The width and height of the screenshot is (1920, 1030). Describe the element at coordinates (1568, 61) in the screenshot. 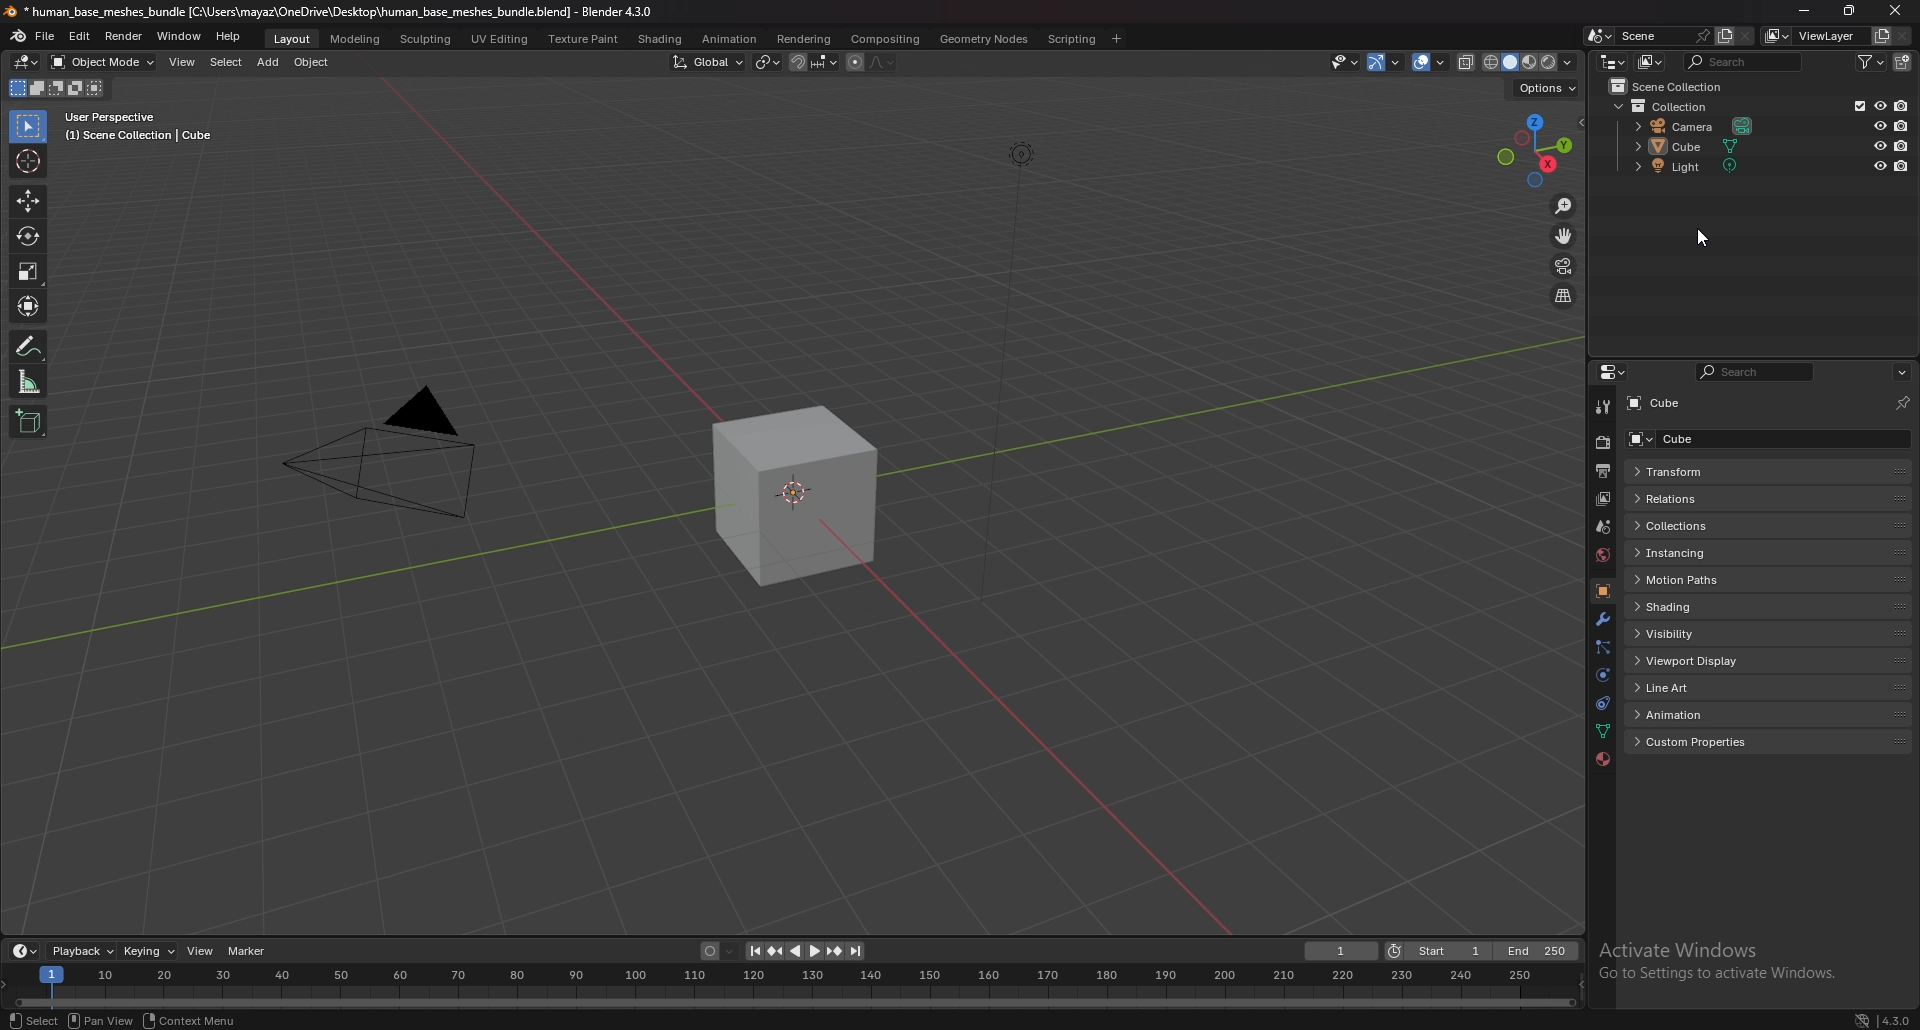

I see `shading` at that location.